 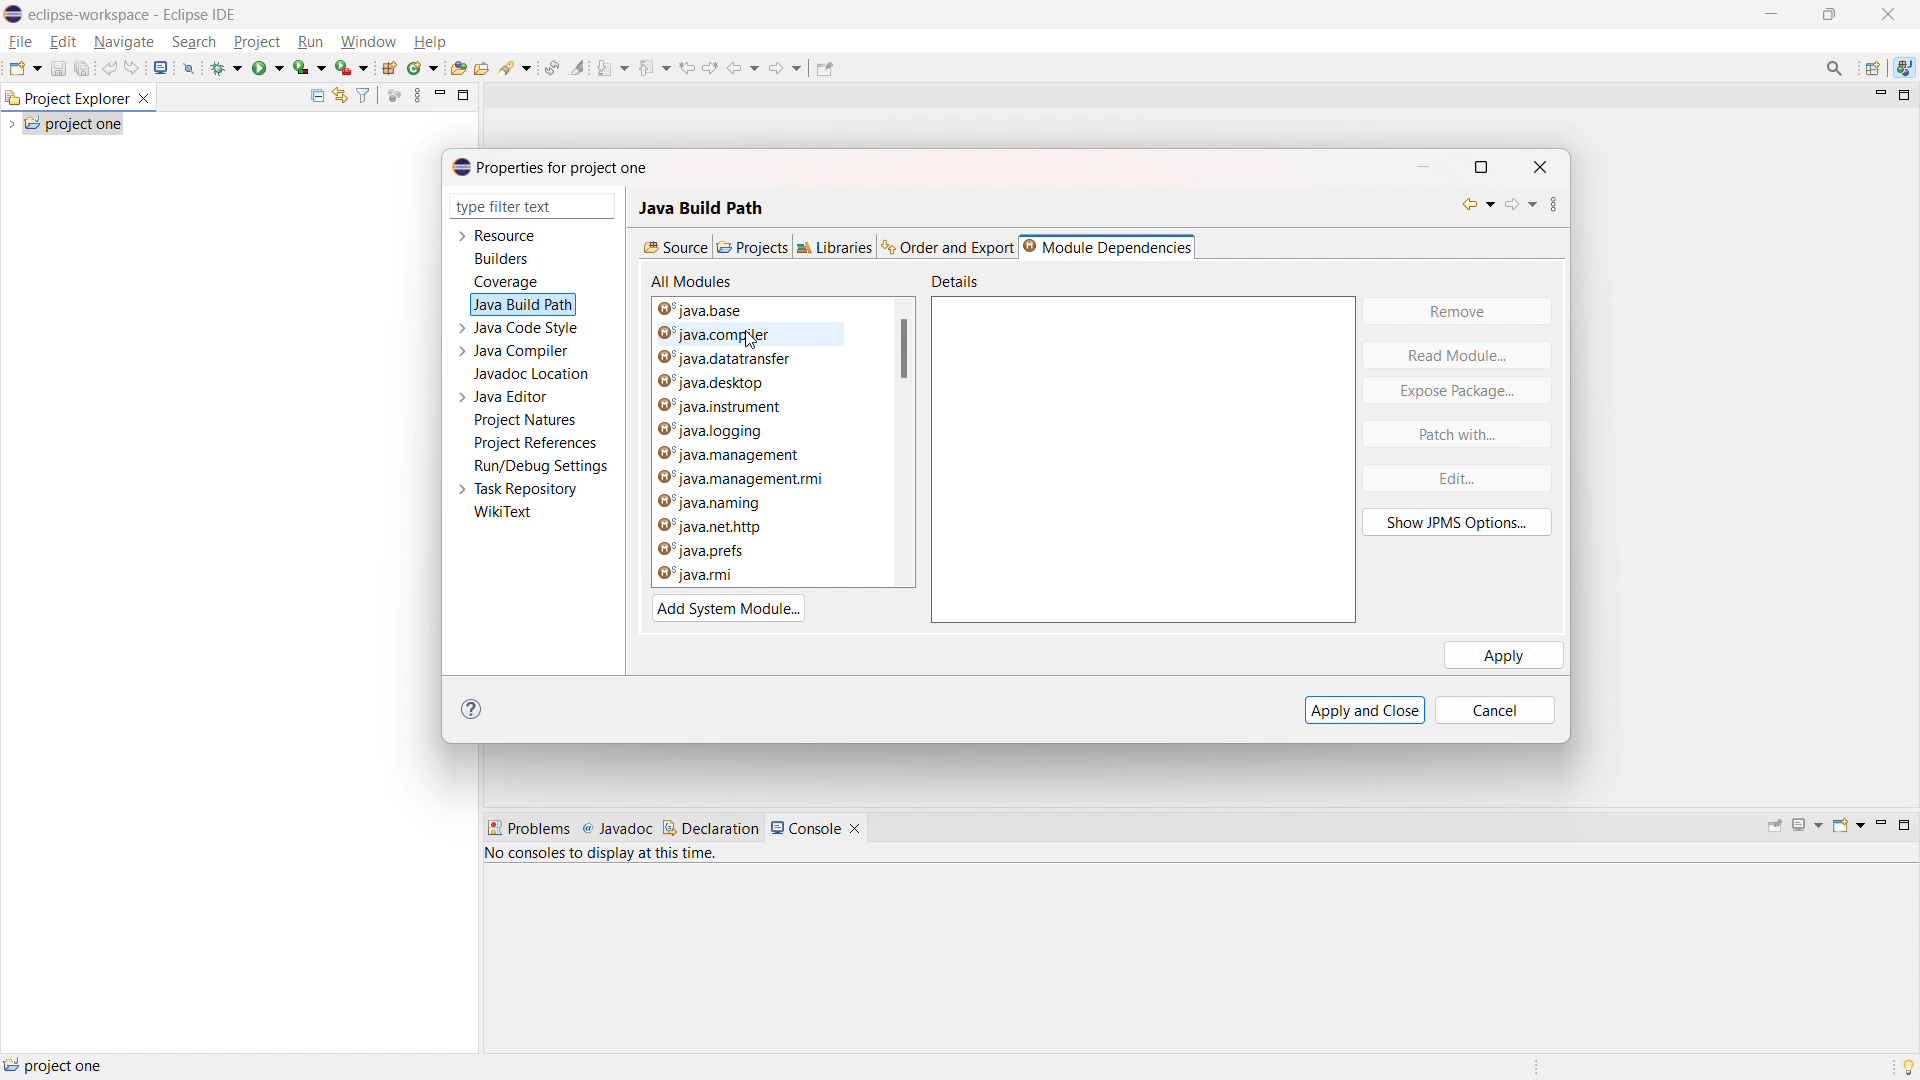 What do you see at coordinates (578, 67) in the screenshot?
I see `toggle ant mark occurances` at bounding box center [578, 67].